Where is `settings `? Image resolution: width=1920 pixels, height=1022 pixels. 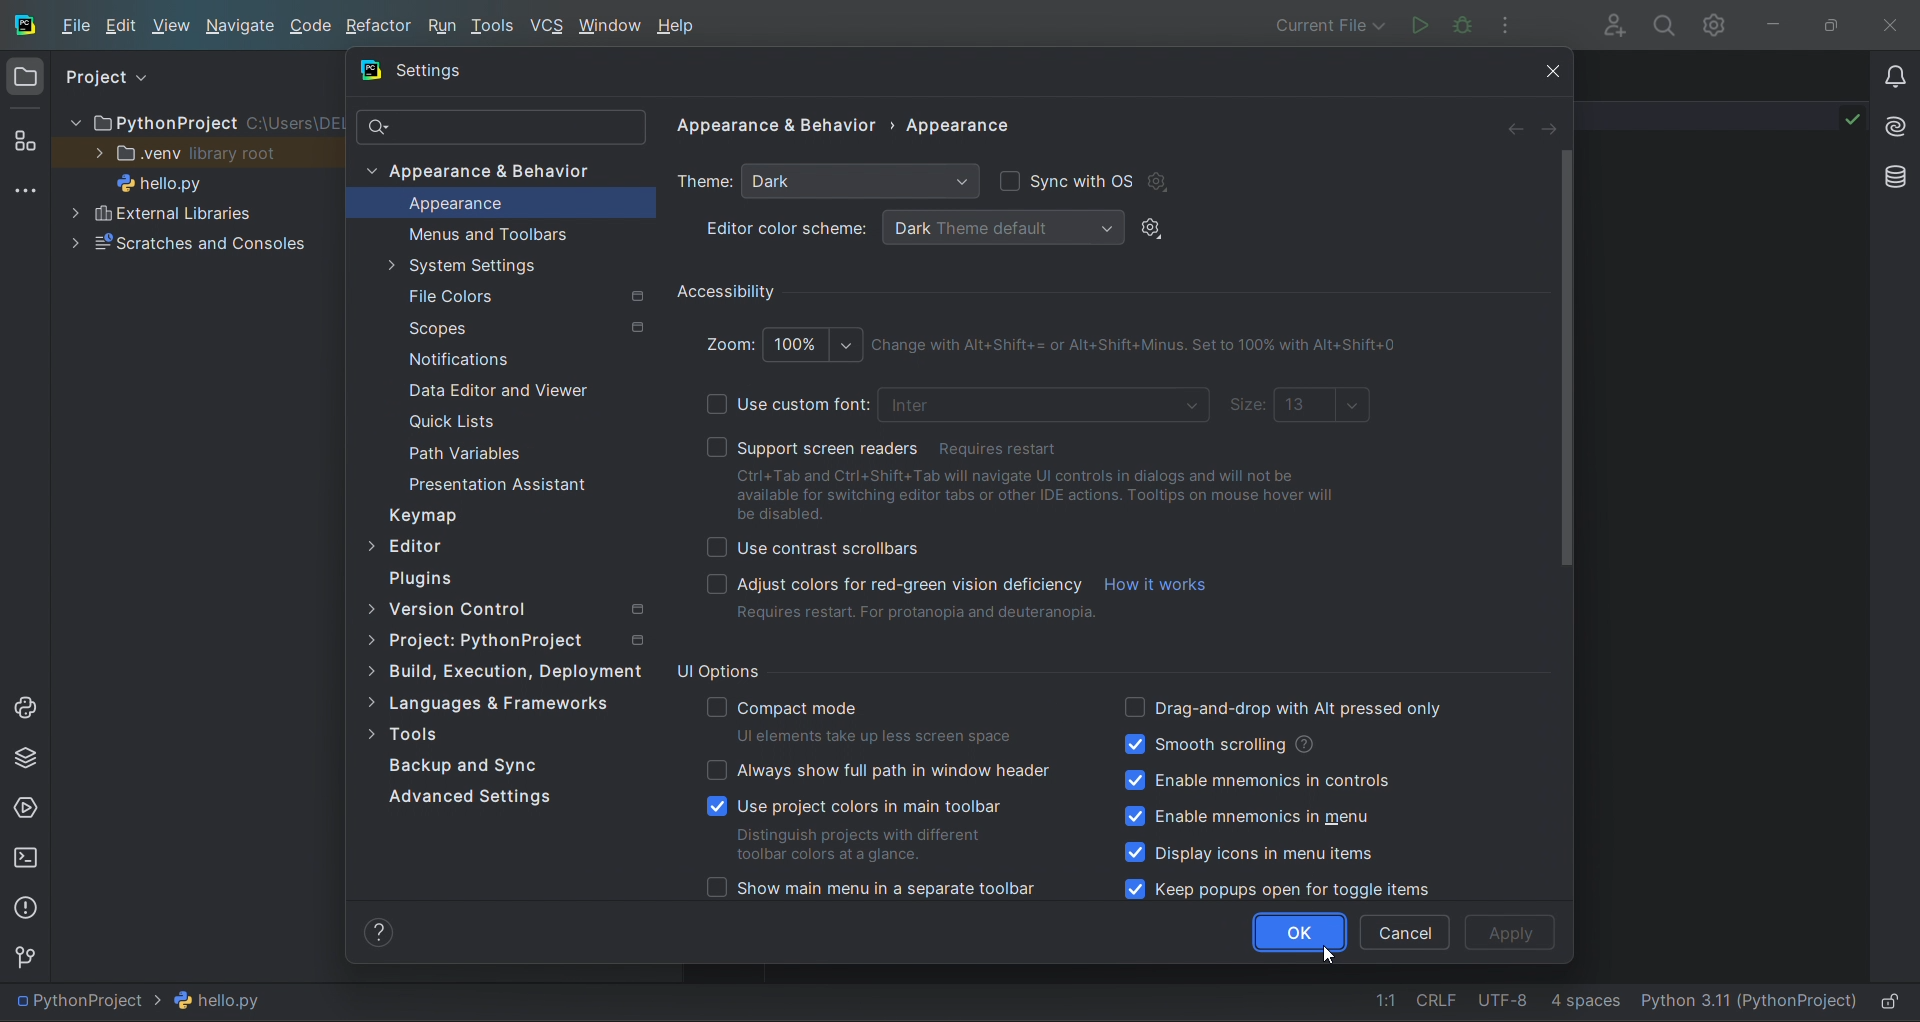 settings  is located at coordinates (843, 126).